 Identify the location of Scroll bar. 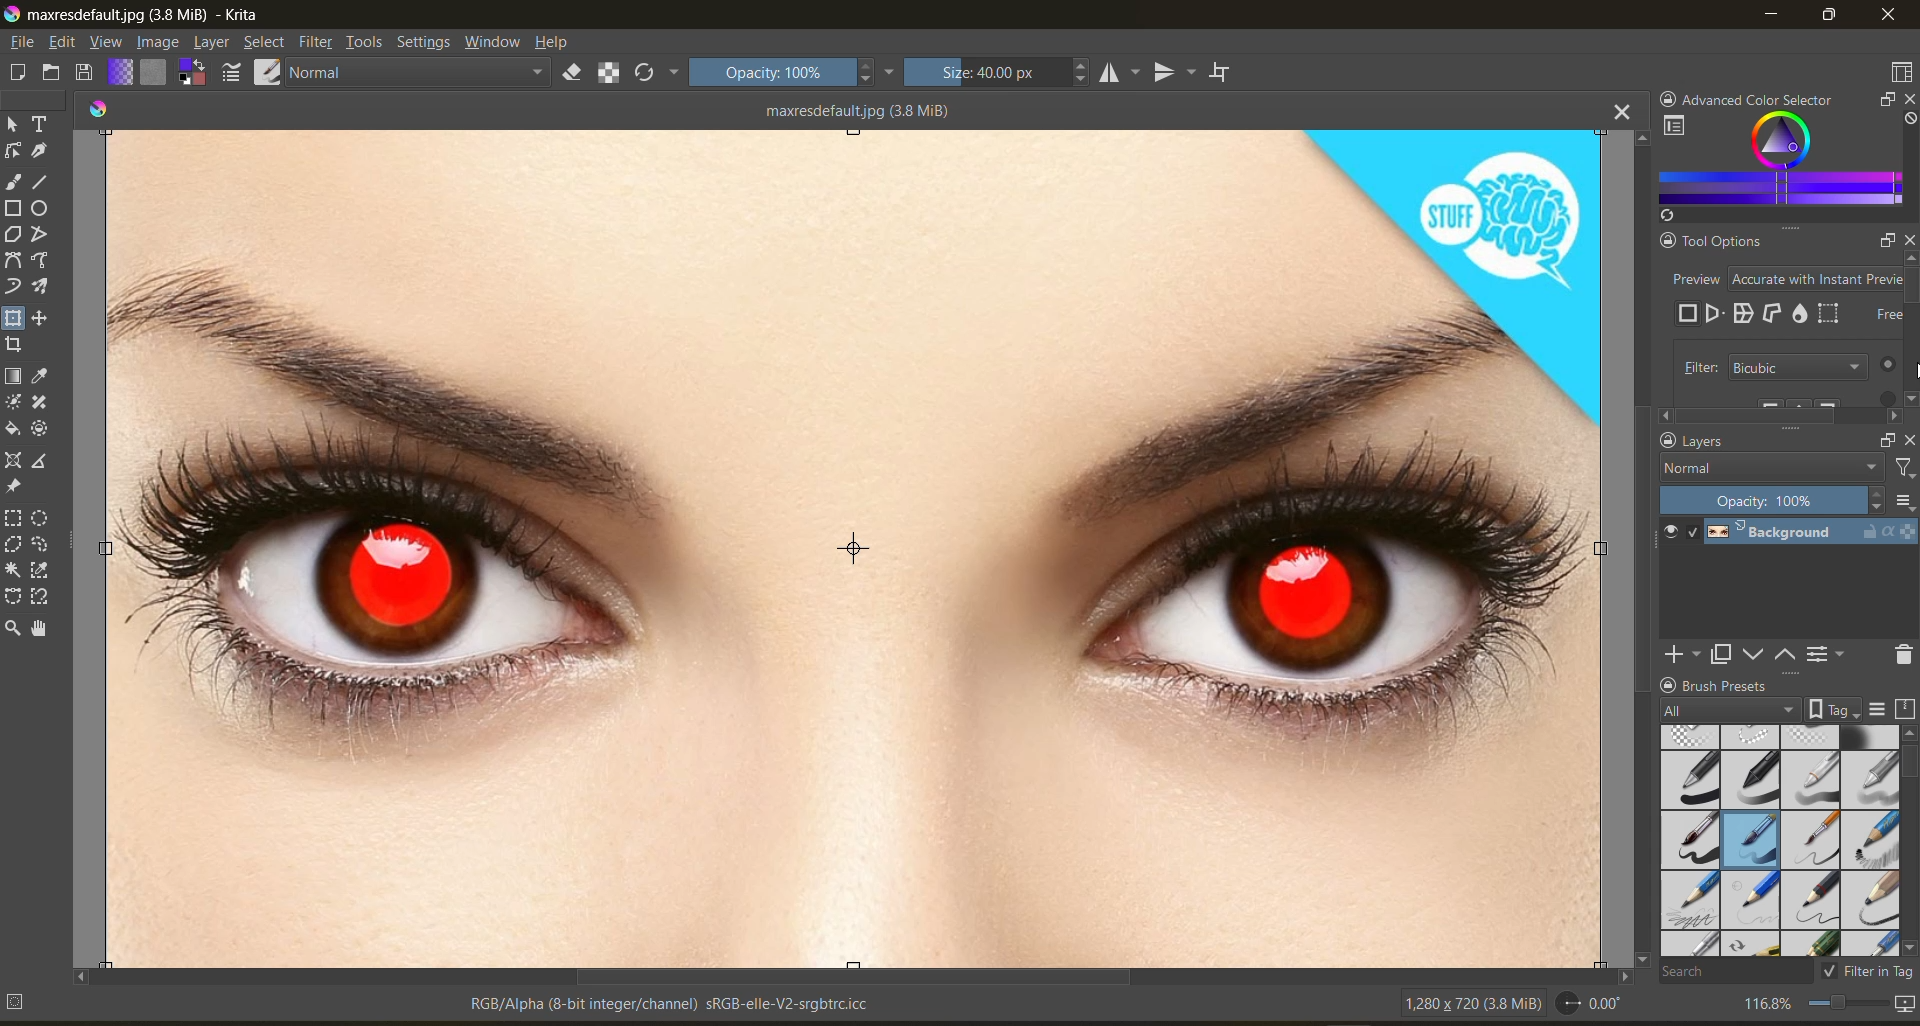
(1779, 413).